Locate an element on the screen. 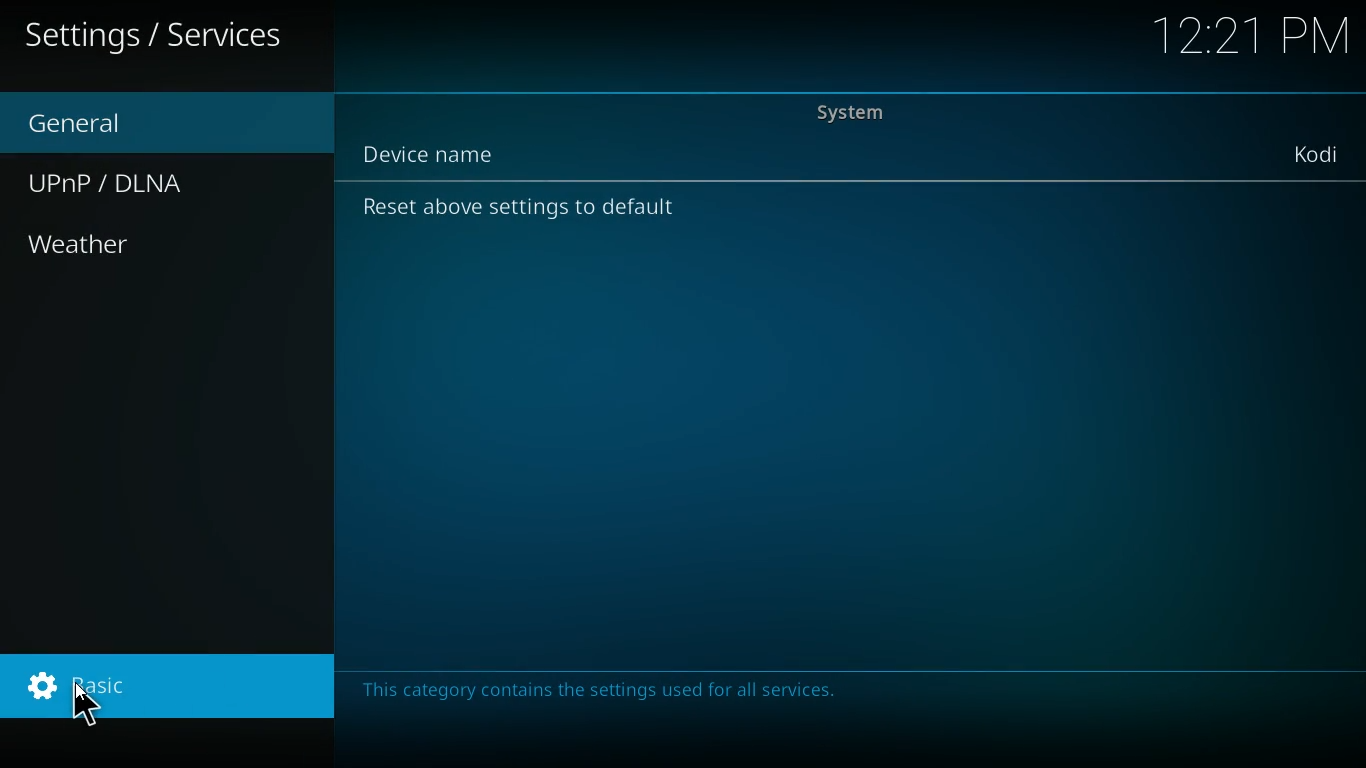 This screenshot has height=768, width=1366. settings is located at coordinates (172, 686).